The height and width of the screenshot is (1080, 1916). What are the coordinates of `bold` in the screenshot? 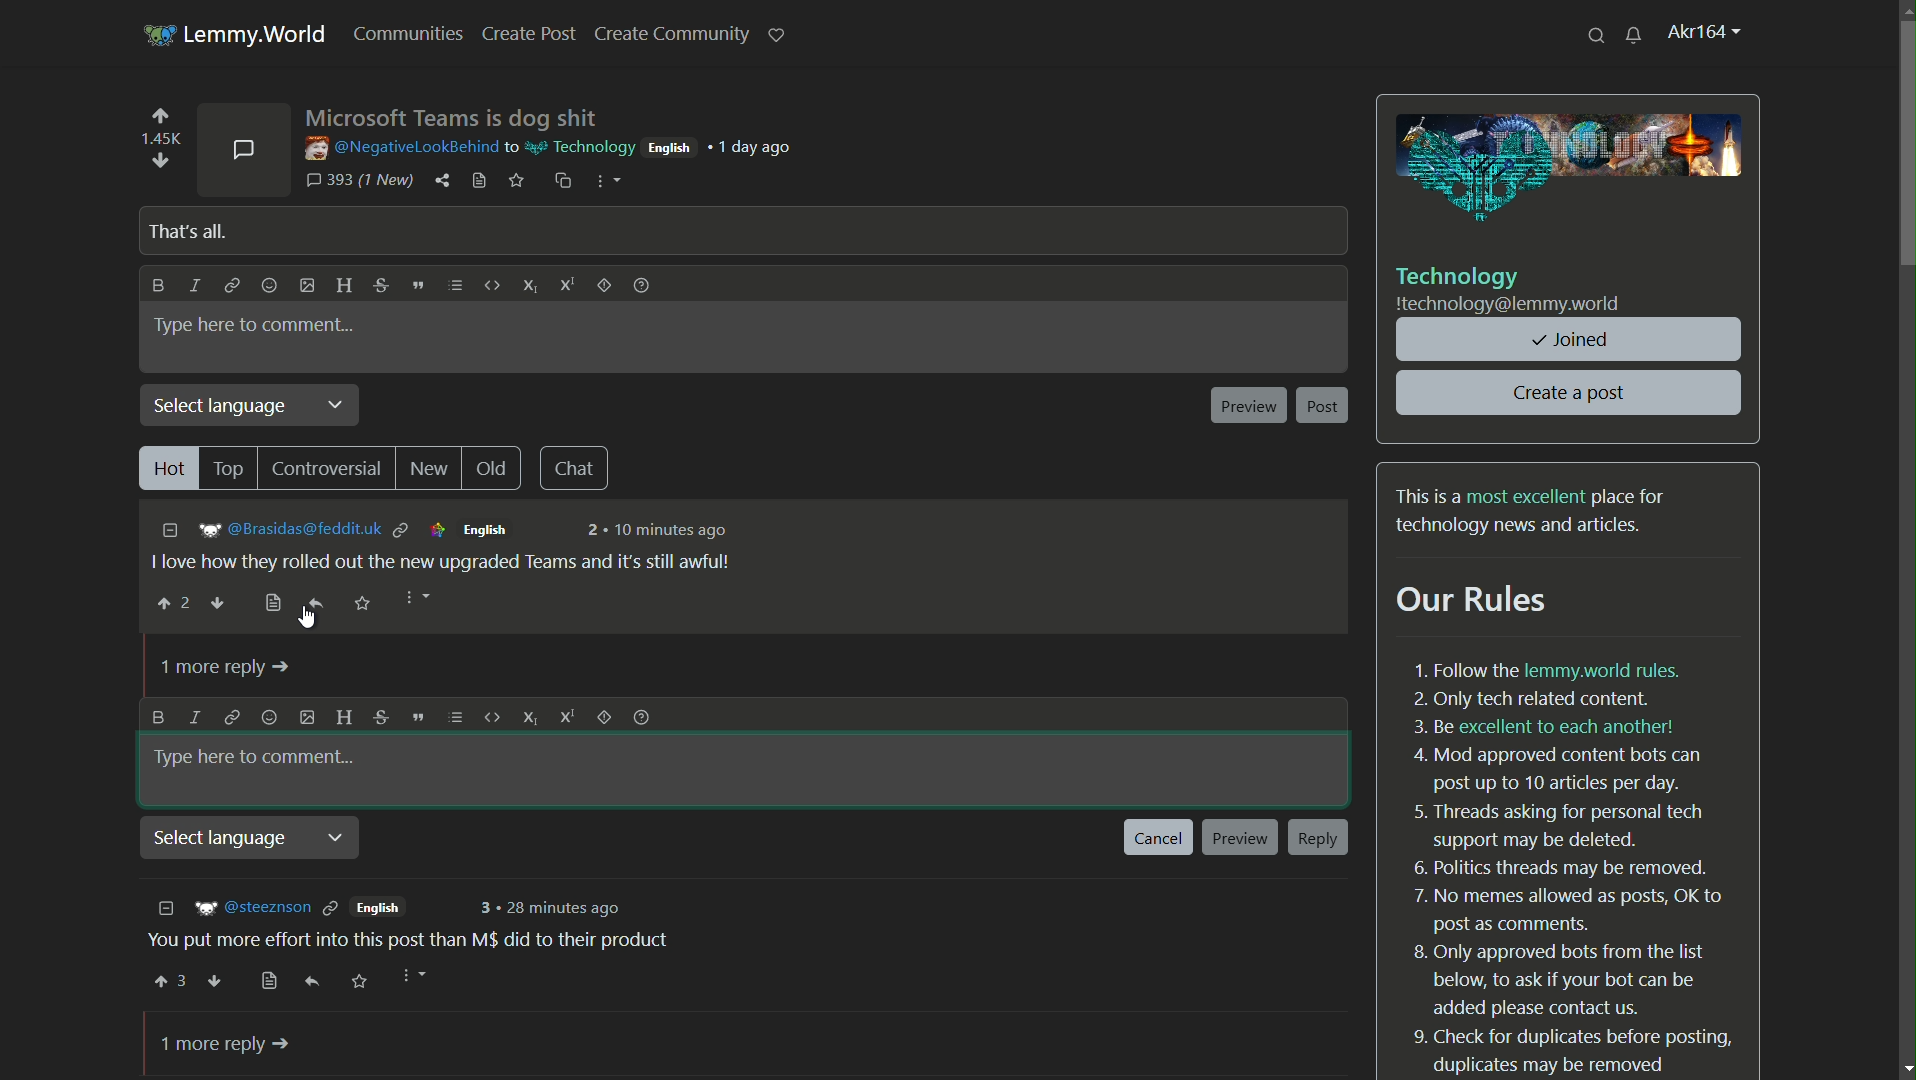 It's located at (155, 286).